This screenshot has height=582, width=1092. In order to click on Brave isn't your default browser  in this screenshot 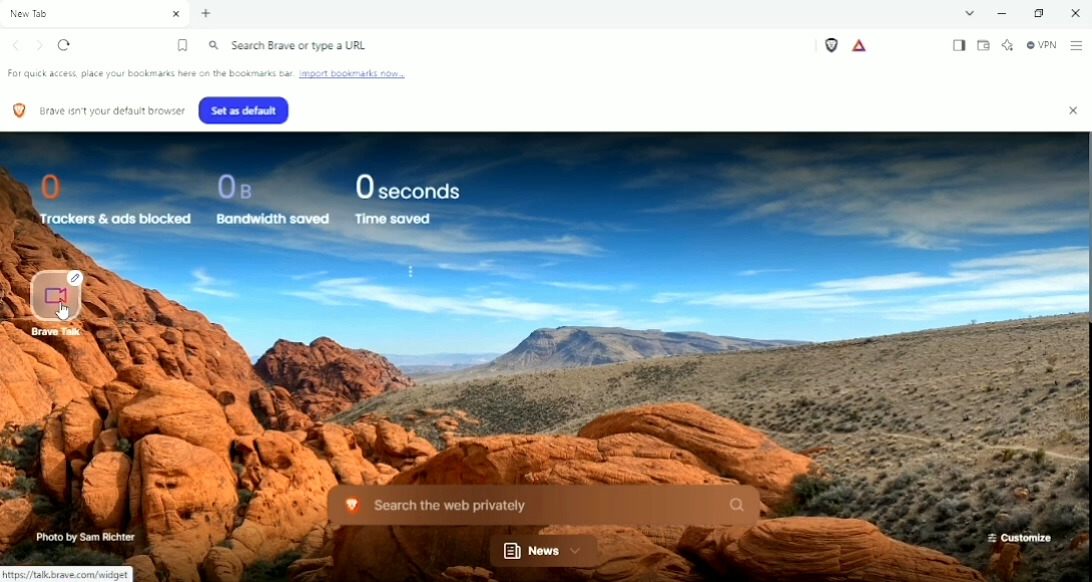, I will do `click(98, 110)`.